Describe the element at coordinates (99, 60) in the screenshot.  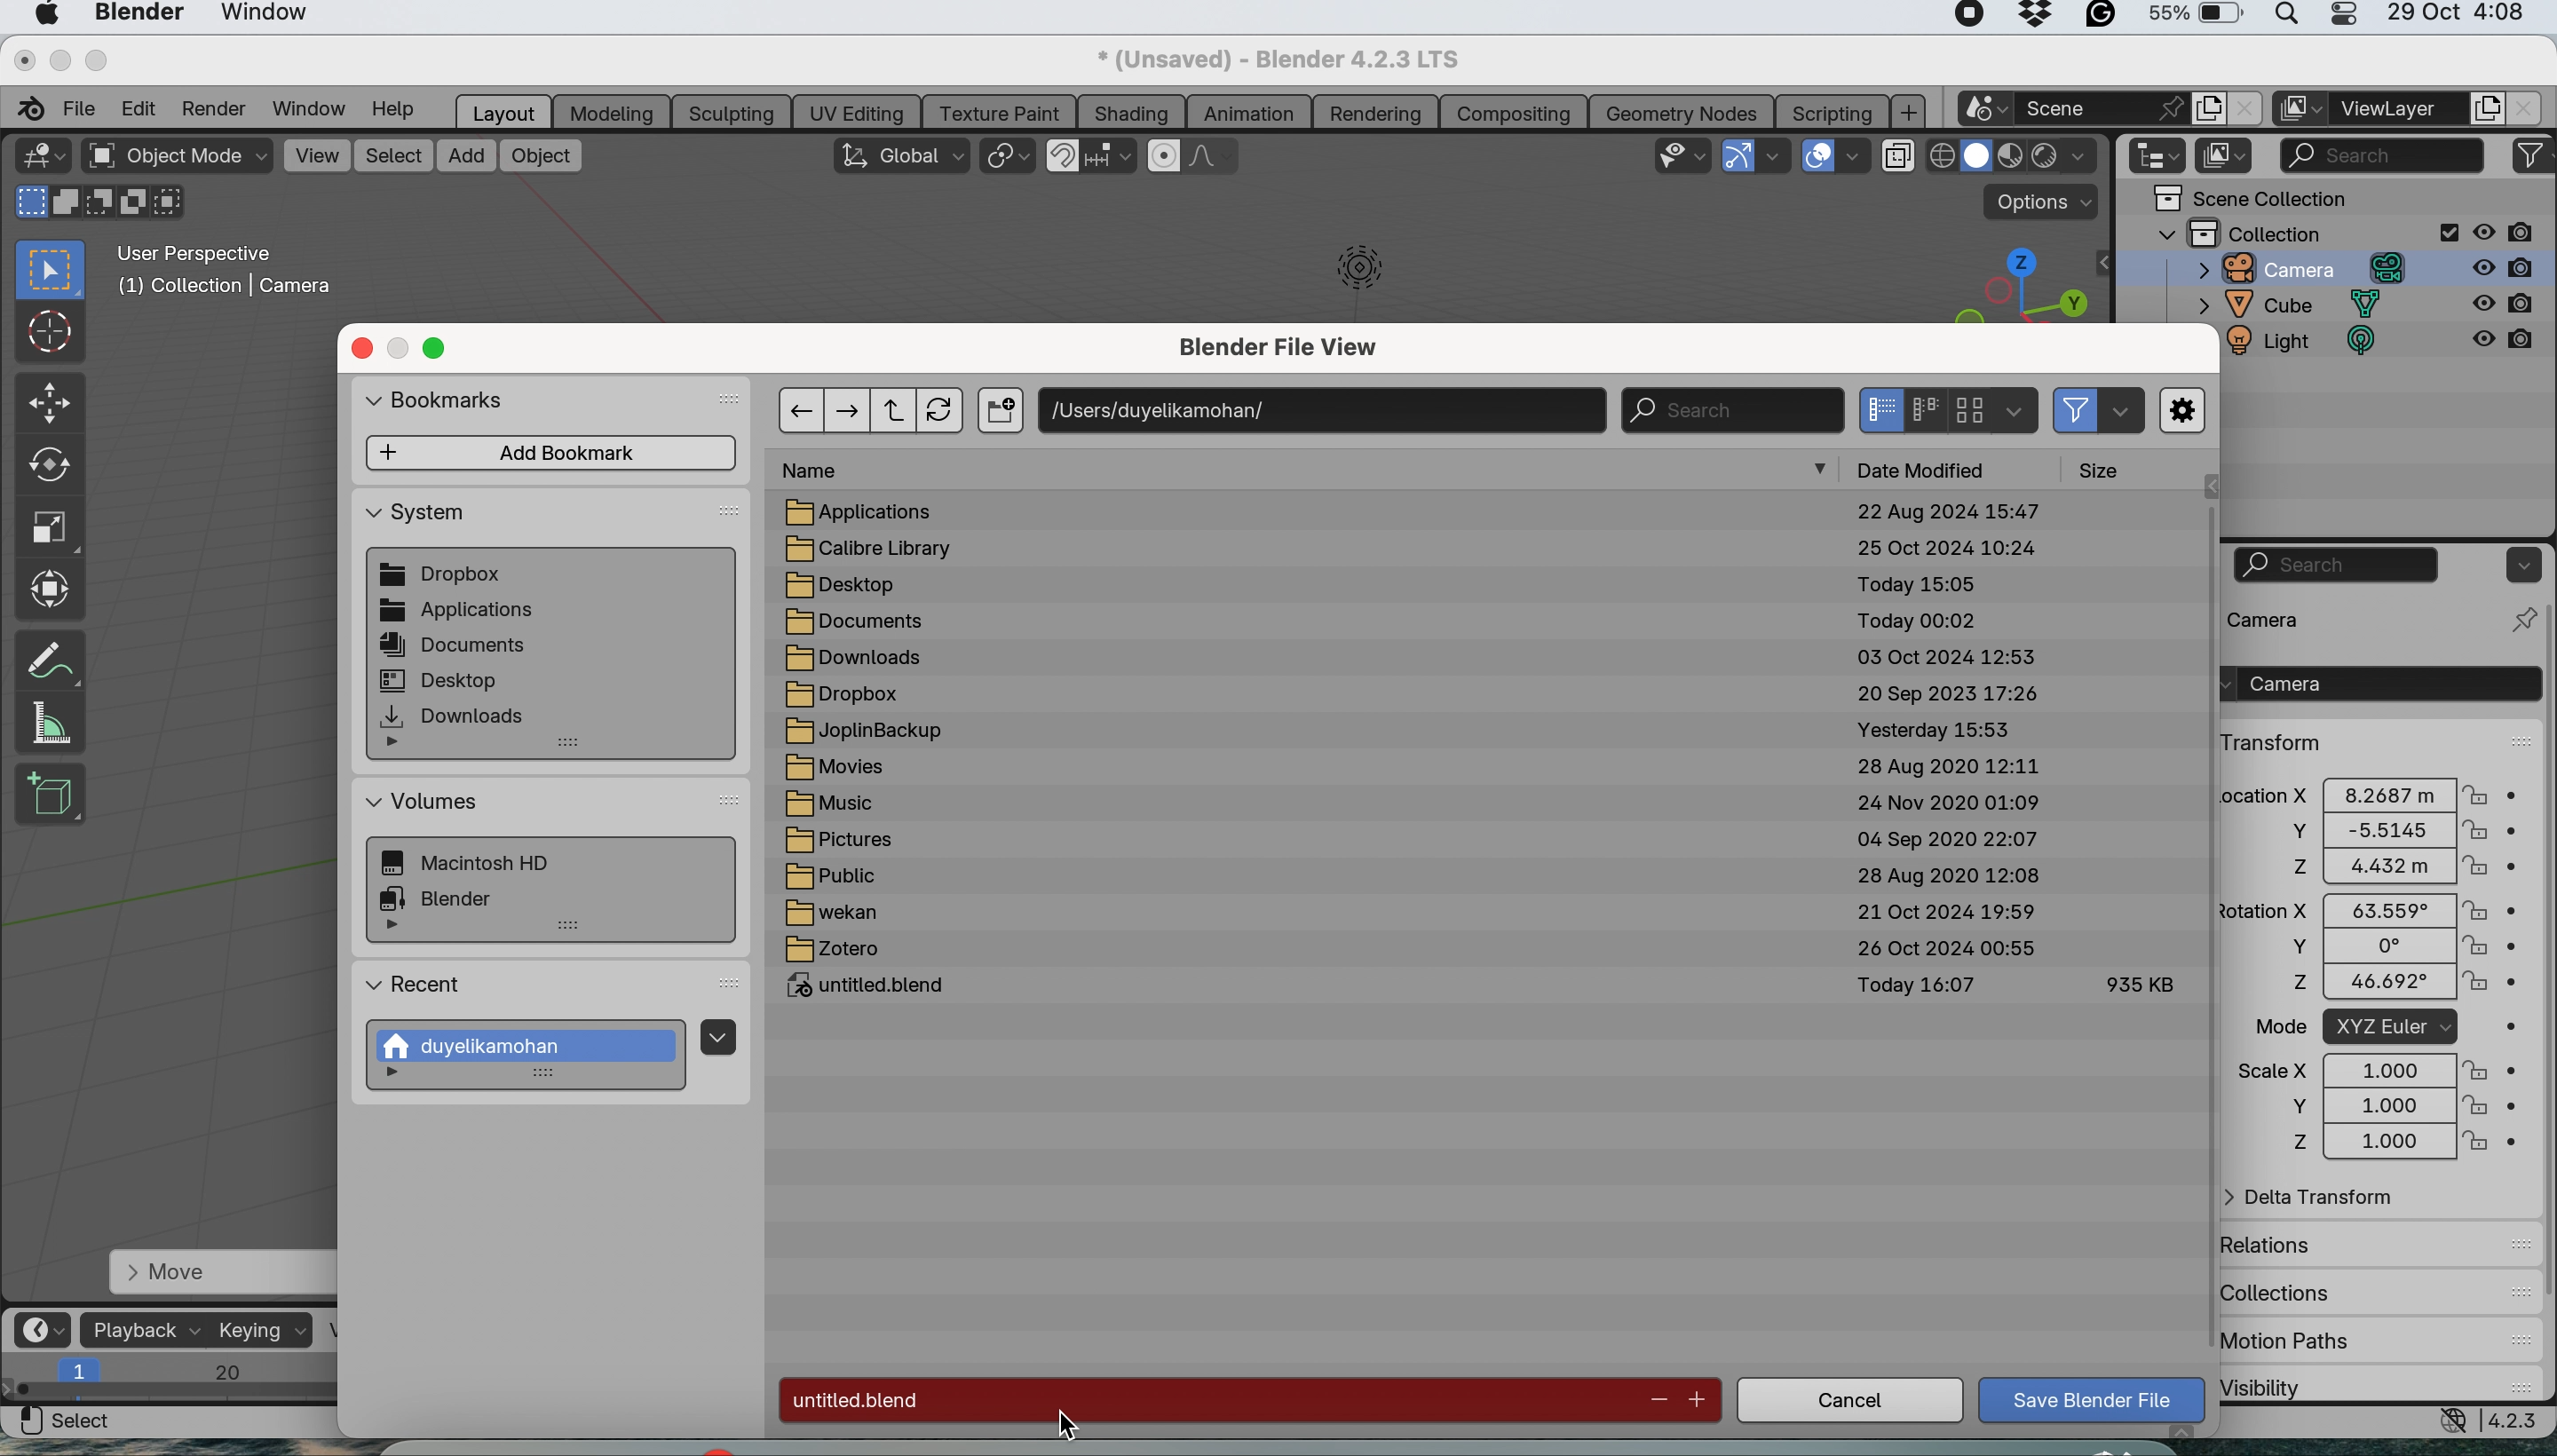
I see `maximise` at that location.